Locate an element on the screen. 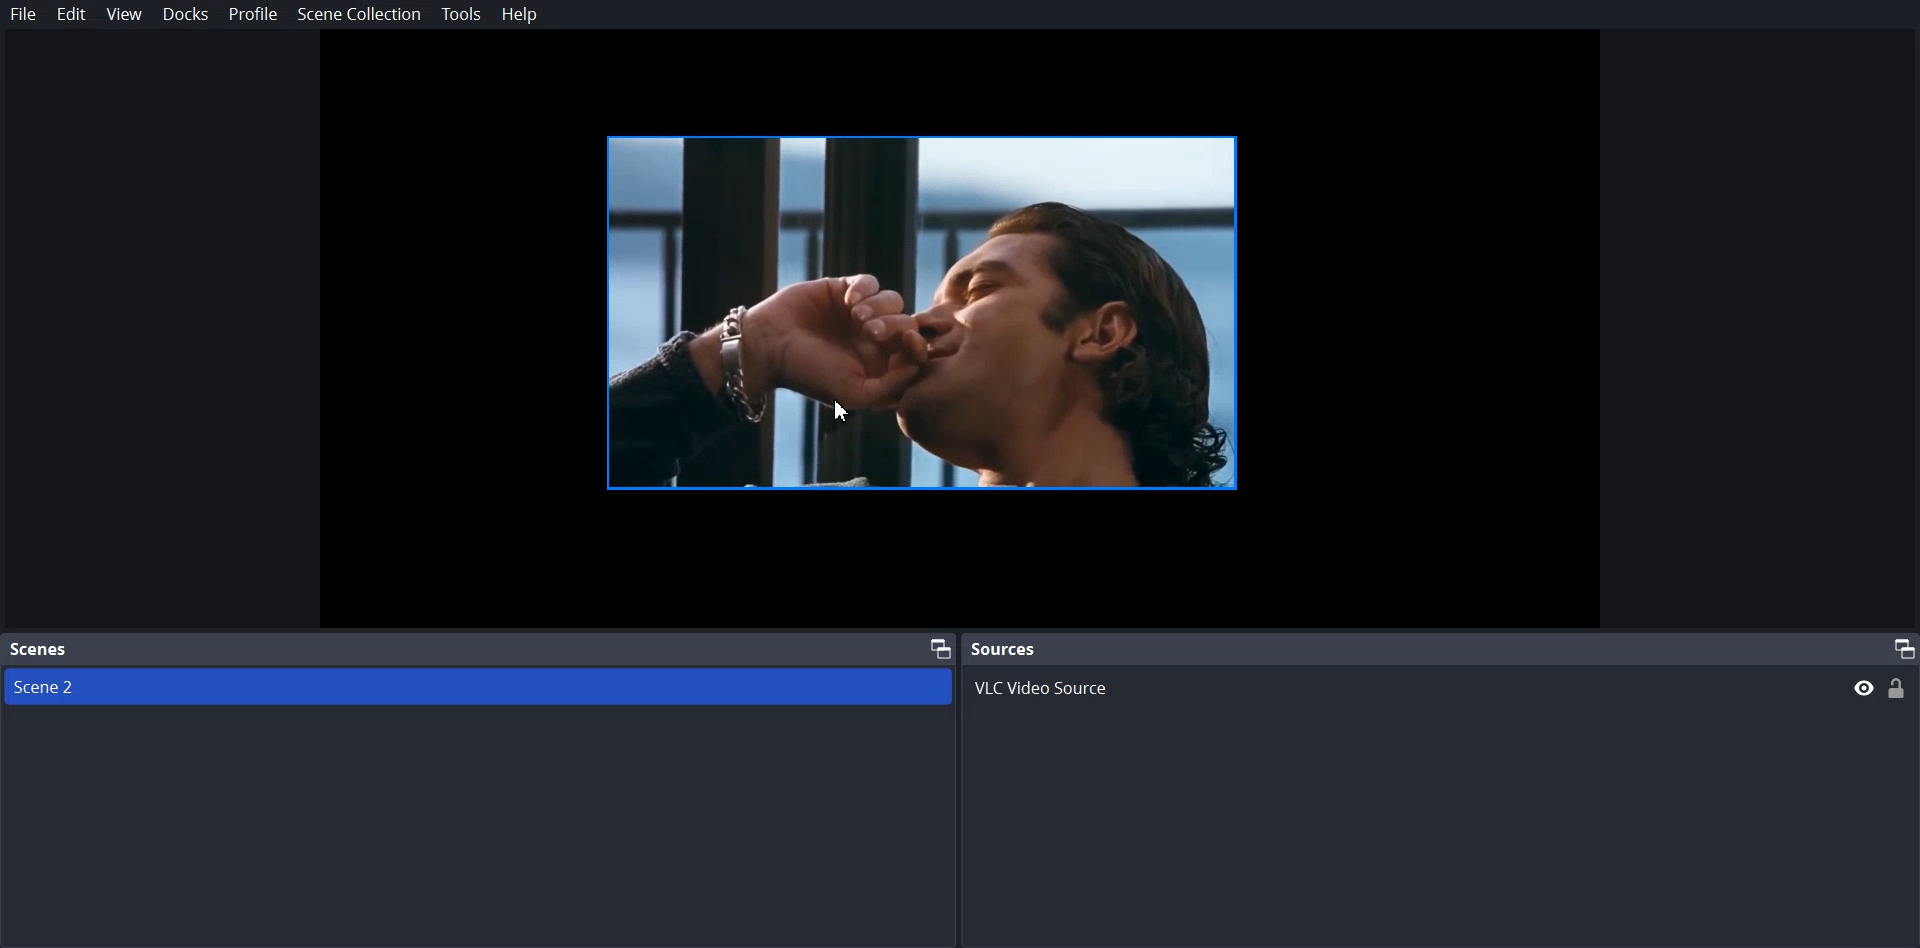 The image size is (1920, 948). Maximize is located at coordinates (935, 649).